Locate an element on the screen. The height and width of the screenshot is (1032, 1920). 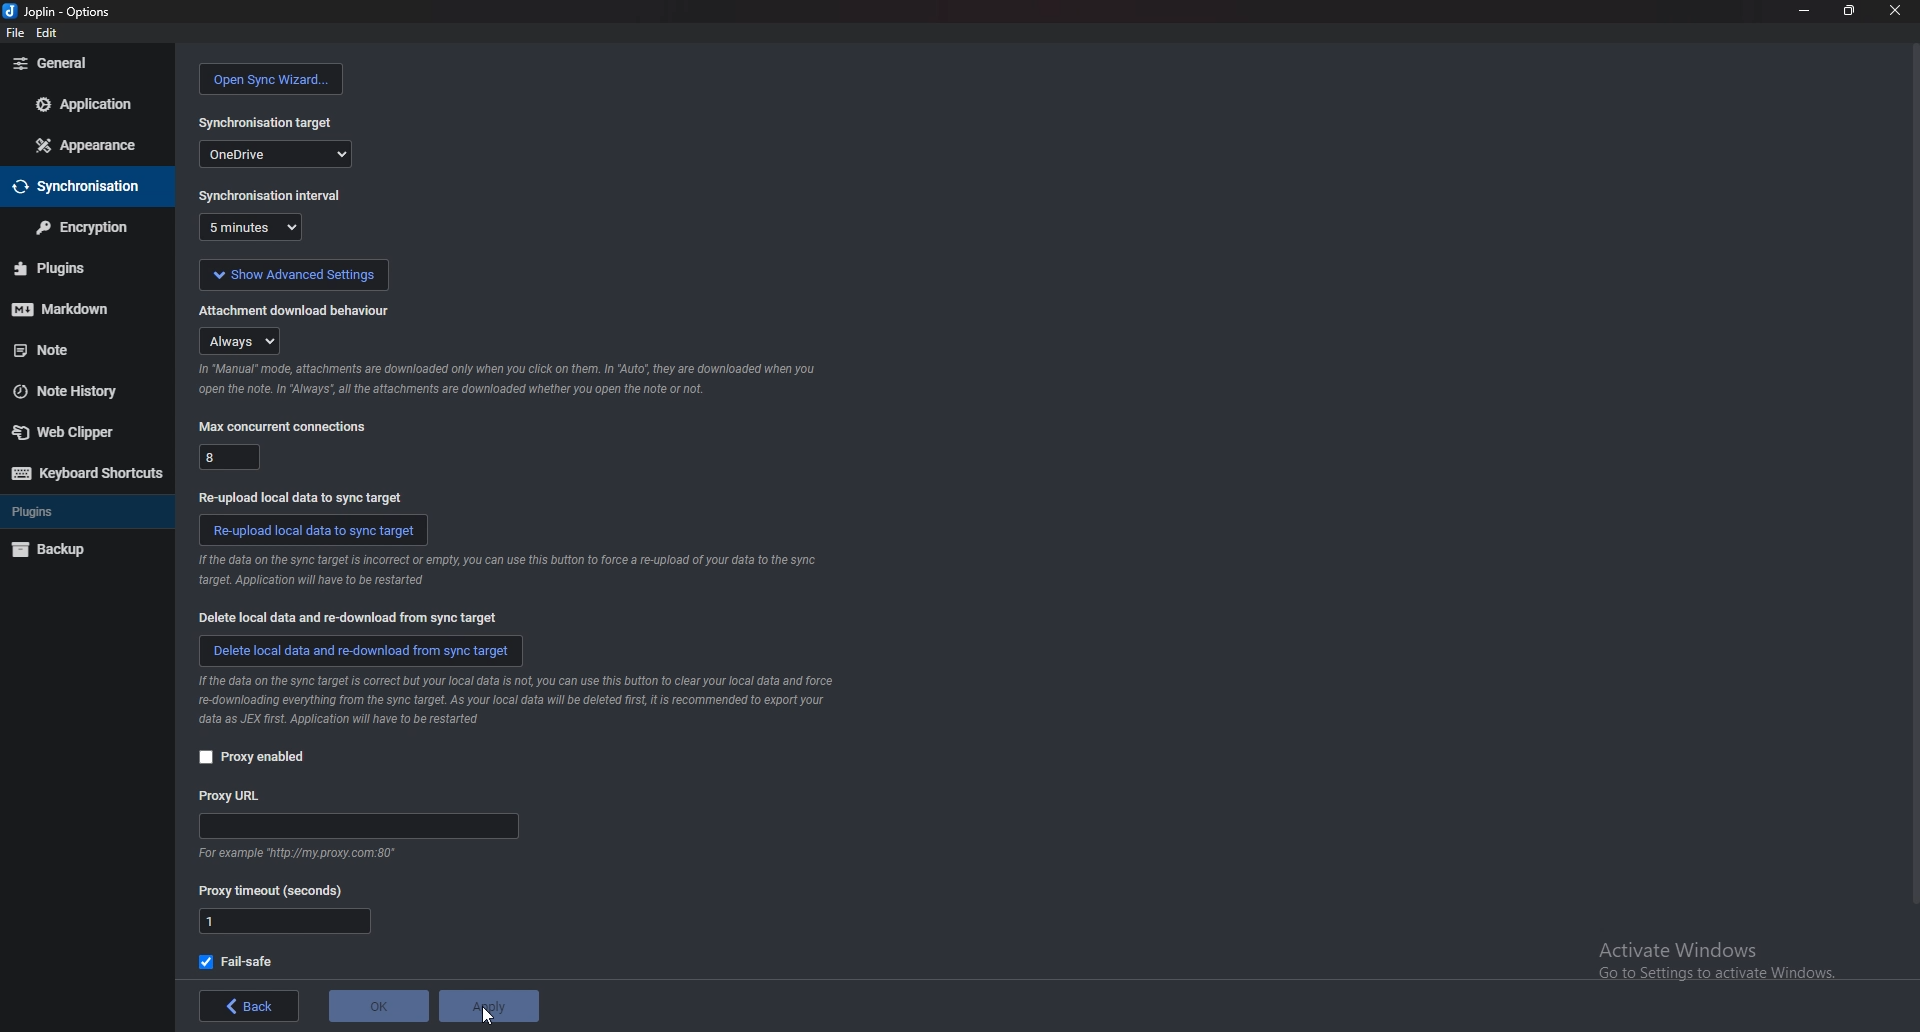
ok is located at coordinates (378, 1006).